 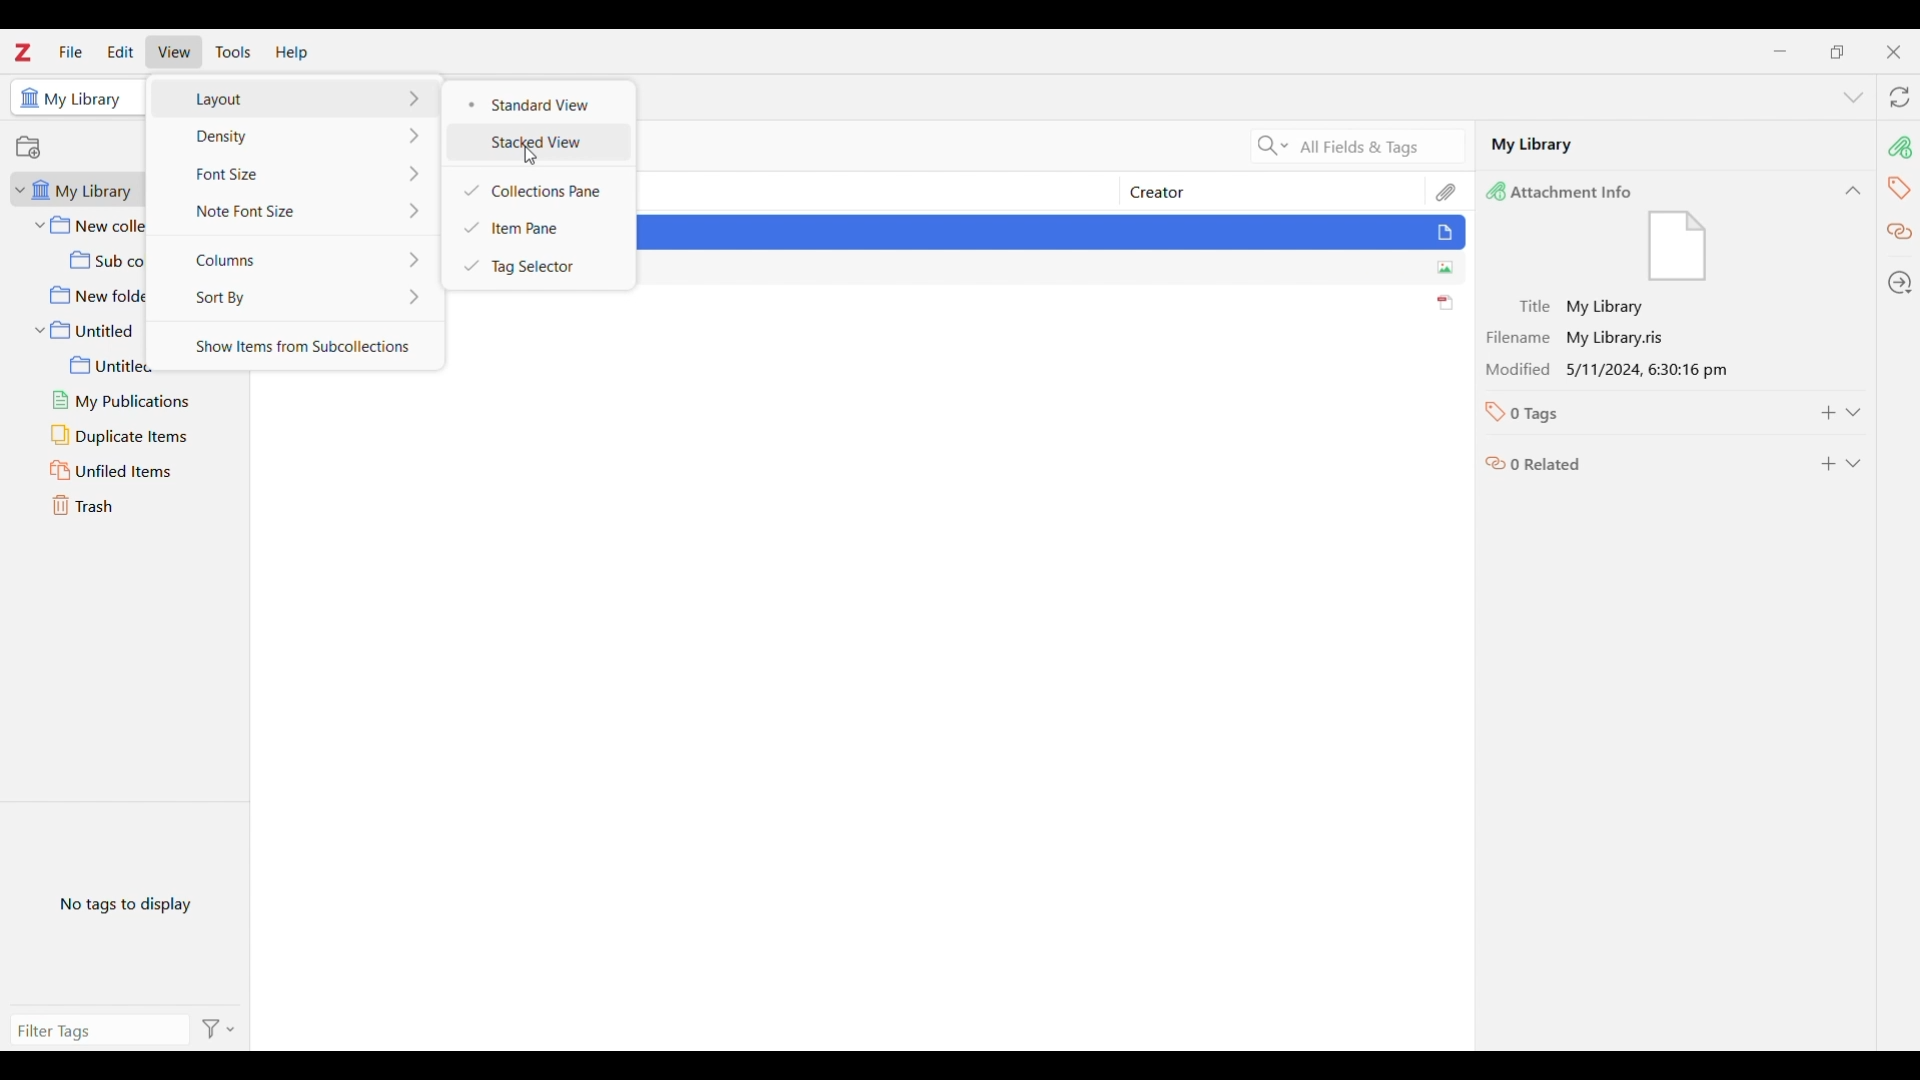 I want to click on Selected file, so click(x=1675, y=144).